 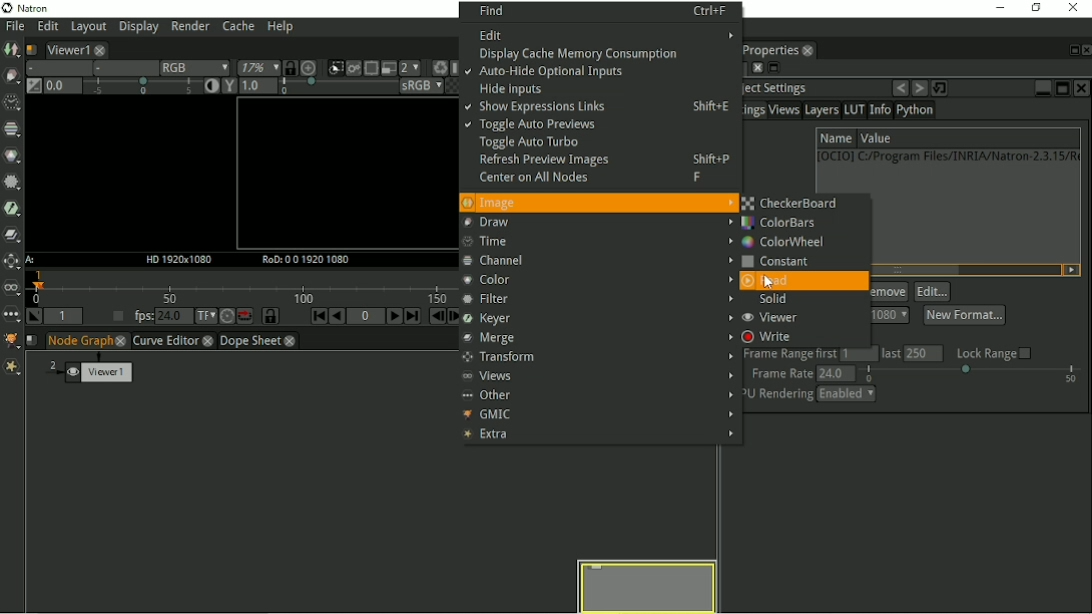 I want to click on Viewer, so click(x=777, y=318).